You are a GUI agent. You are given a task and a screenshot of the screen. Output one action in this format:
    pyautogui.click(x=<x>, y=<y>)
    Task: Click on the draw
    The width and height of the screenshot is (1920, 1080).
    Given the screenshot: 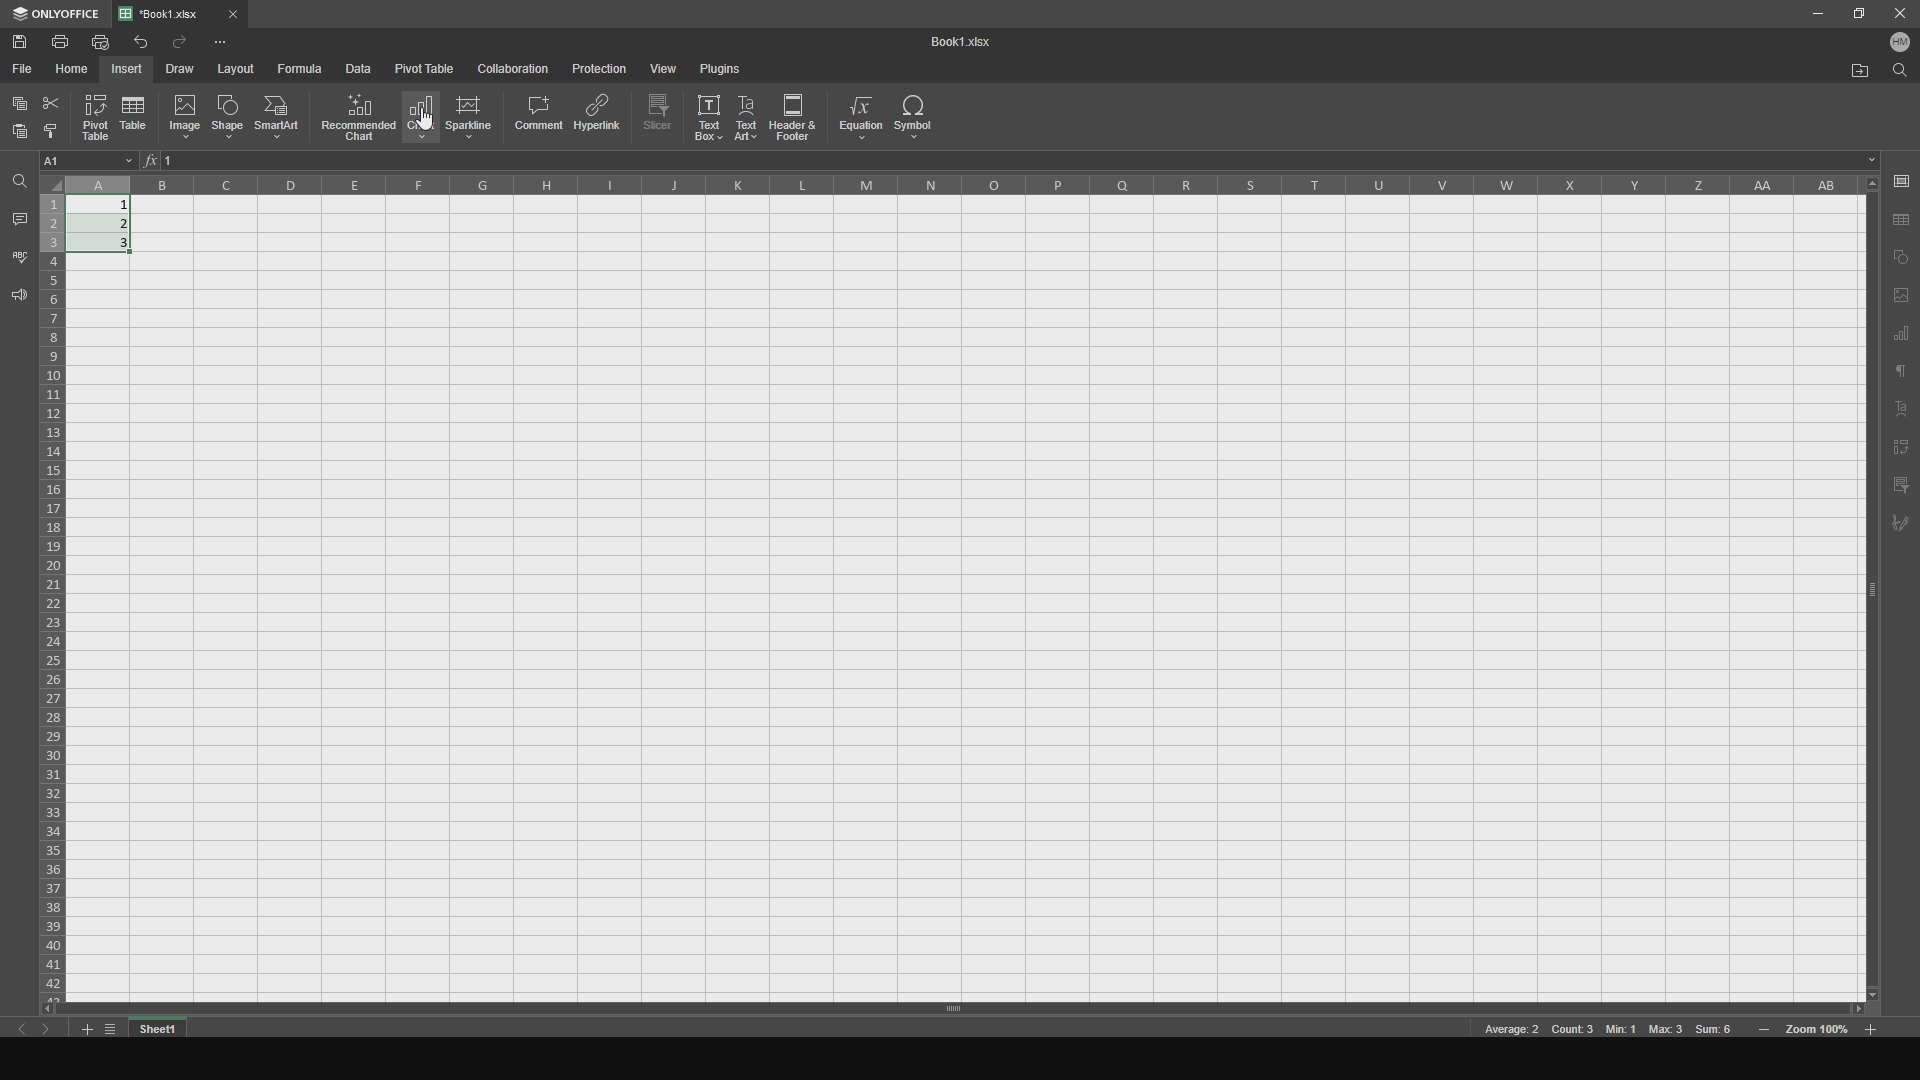 What is the action you would take?
    pyautogui.click(x=186, y=68)
    